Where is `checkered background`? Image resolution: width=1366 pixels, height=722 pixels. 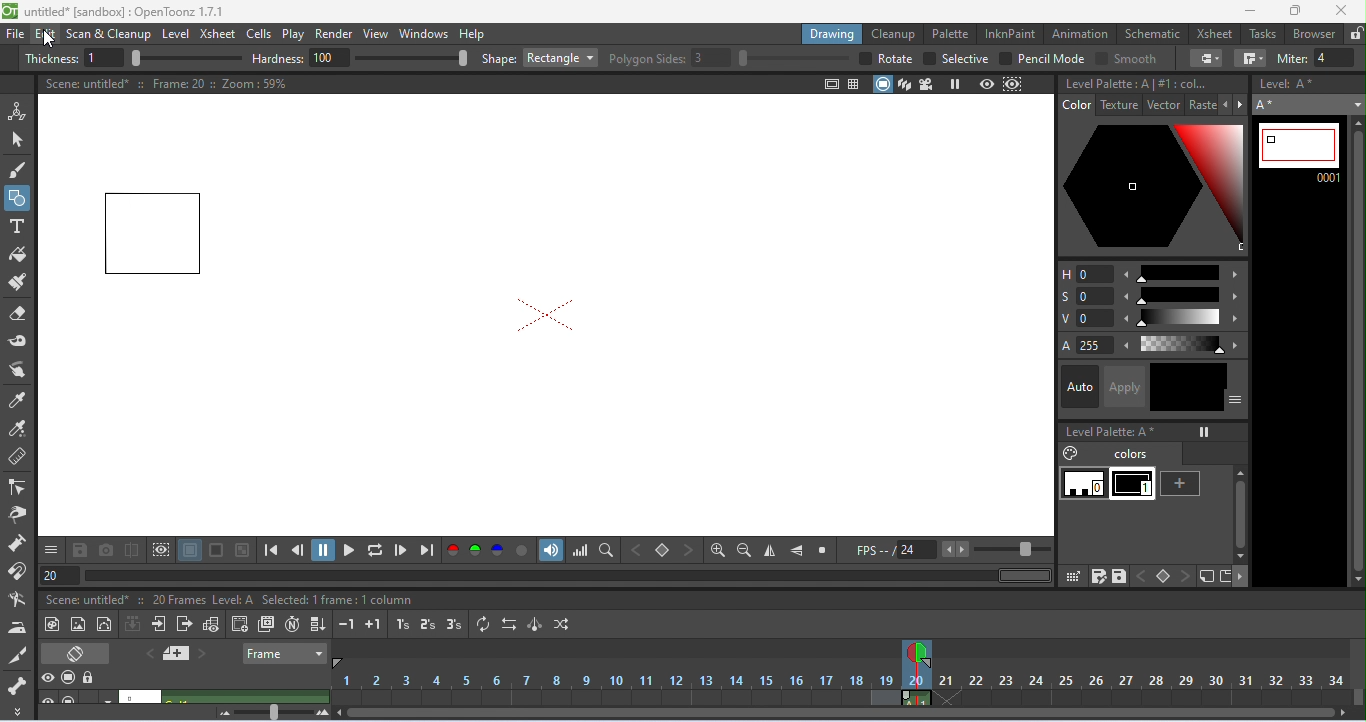
checkered background is located at coordinates (241, 550).